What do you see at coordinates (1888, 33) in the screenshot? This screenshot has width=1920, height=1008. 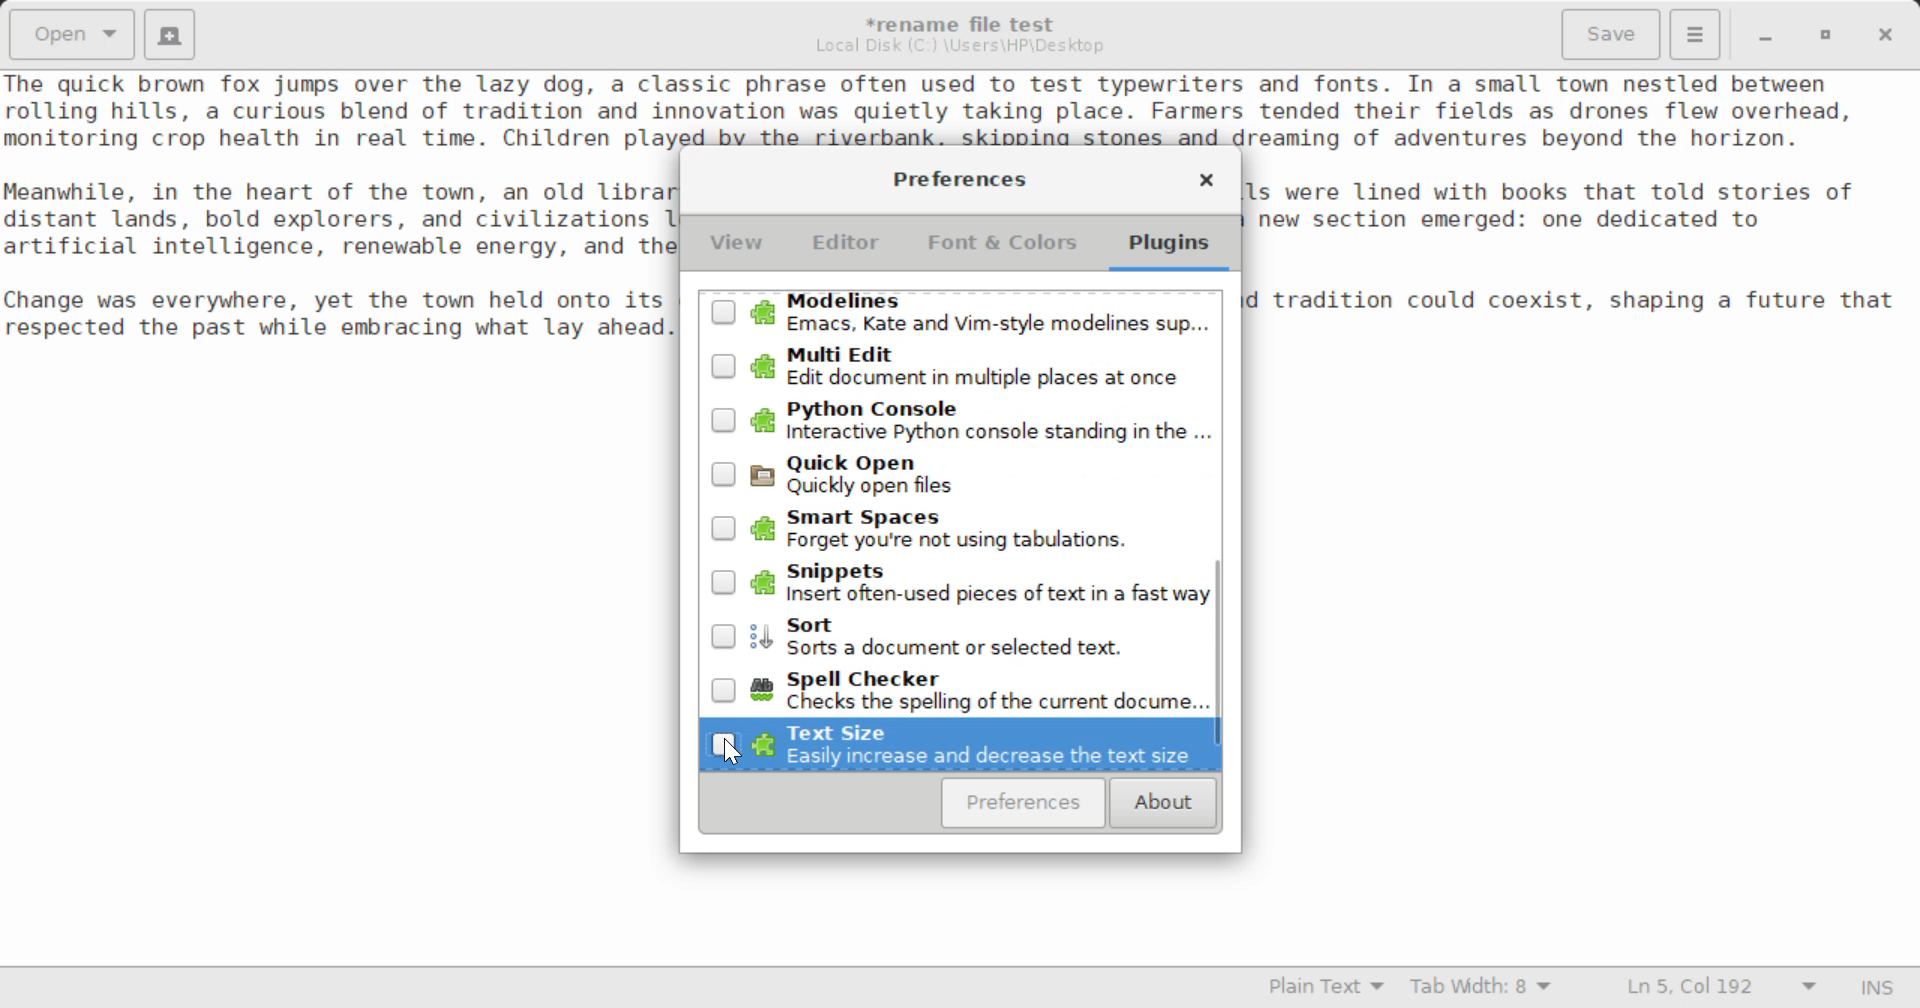 I see `Close Window` at bounding box center [1888, 33].